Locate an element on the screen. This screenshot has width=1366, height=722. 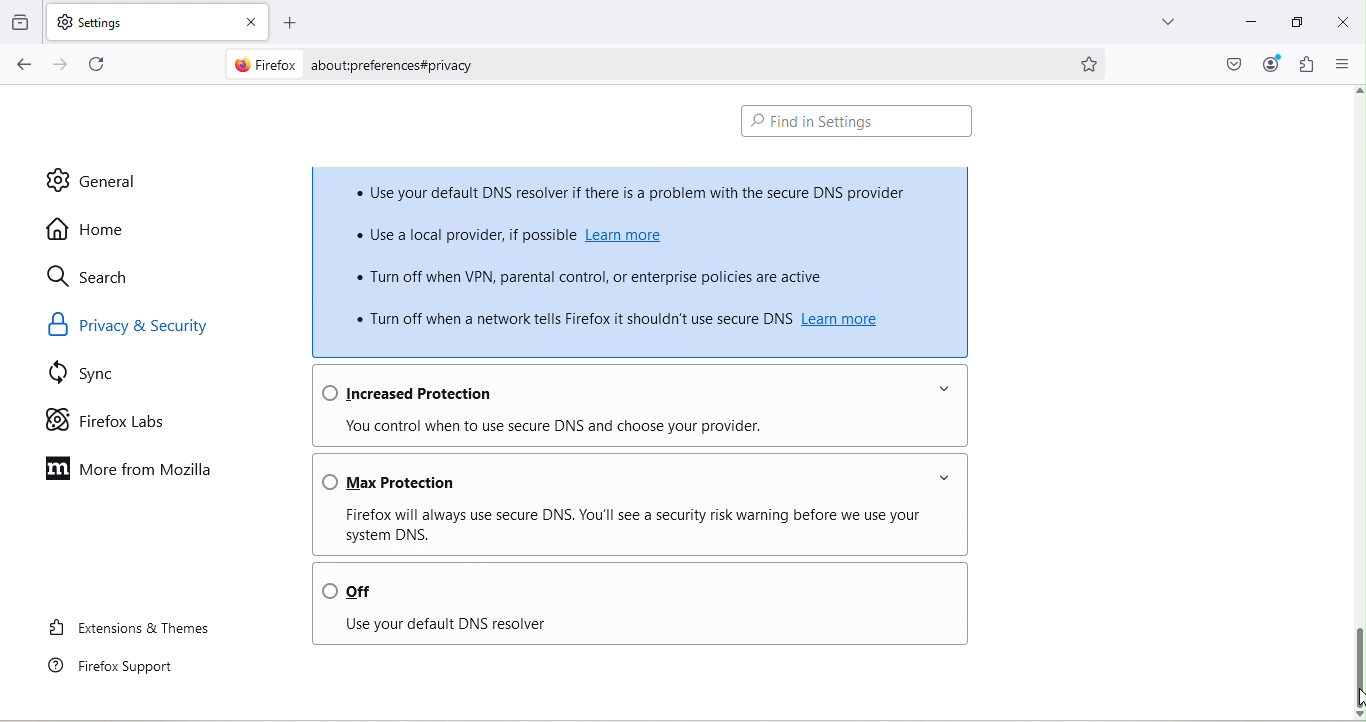
Increased protection is located at coordinates (636, 389).